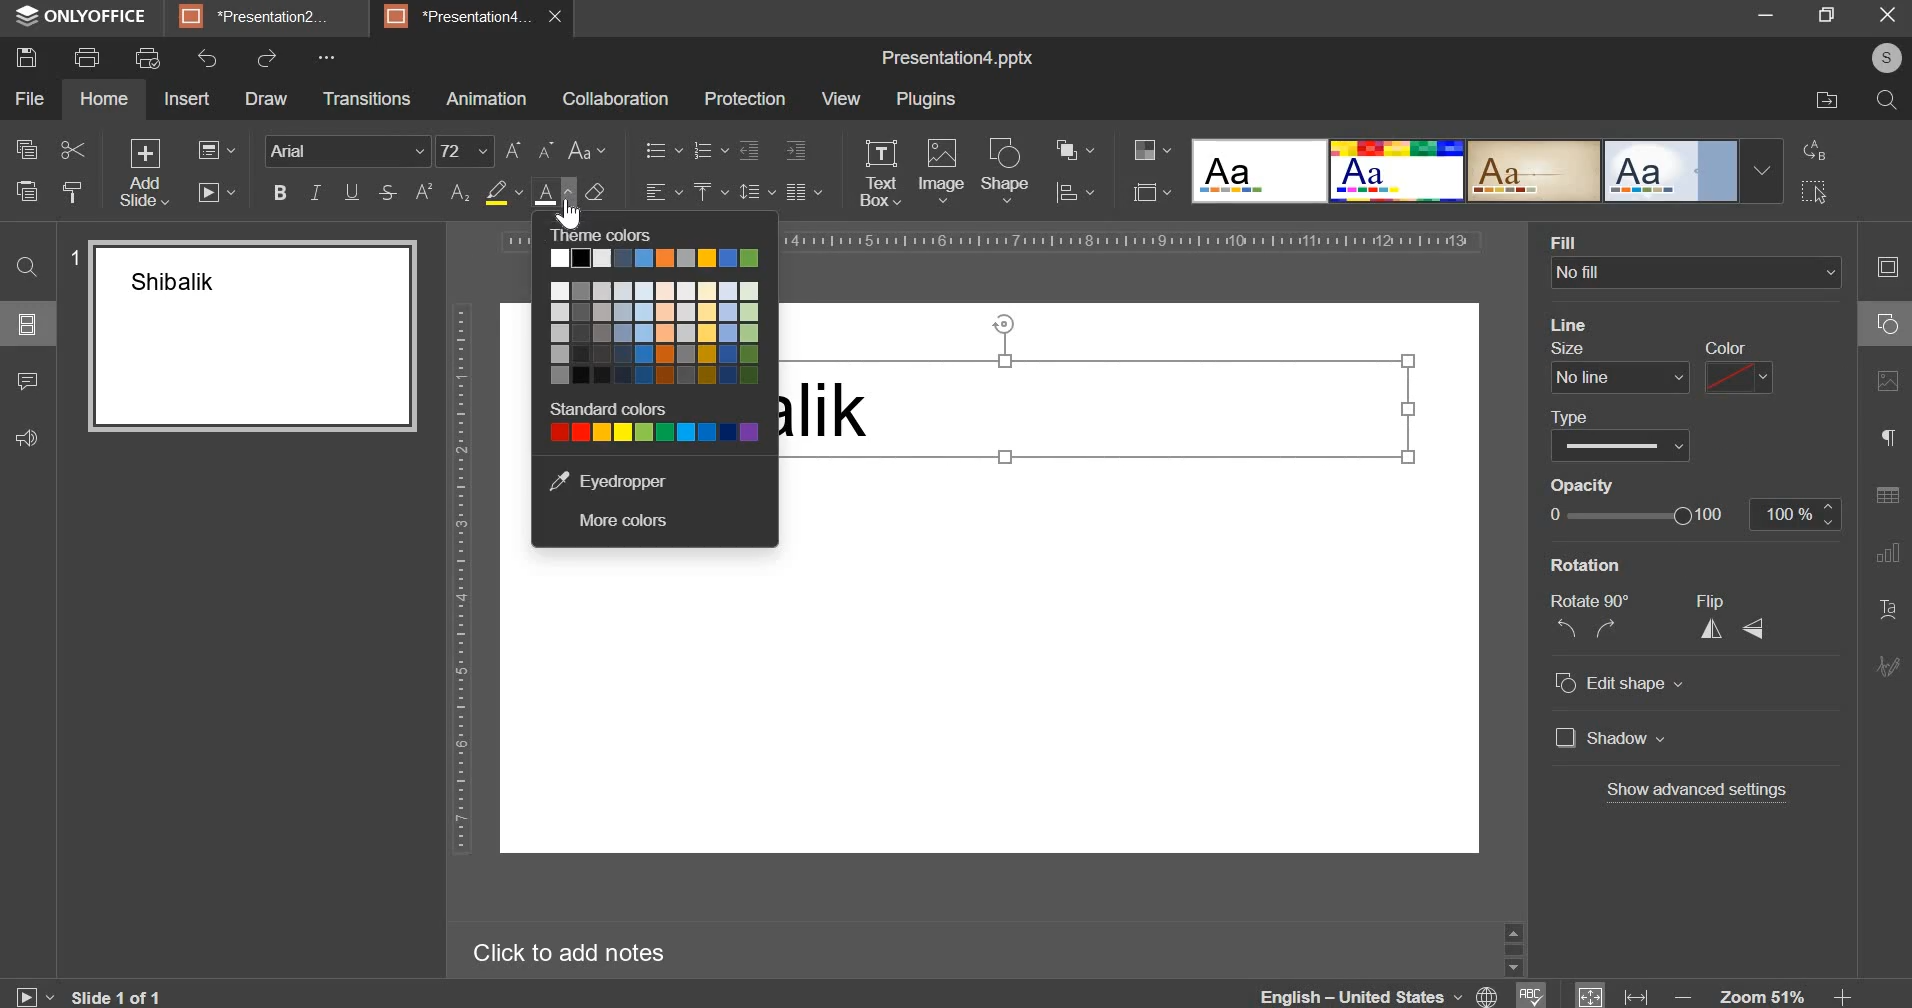 This screenshot has height=1008, width=1912. What do you see at coordinates (1637, 994) in the screenshot?
I see `fit to width` at bounding box center [1637, 994].